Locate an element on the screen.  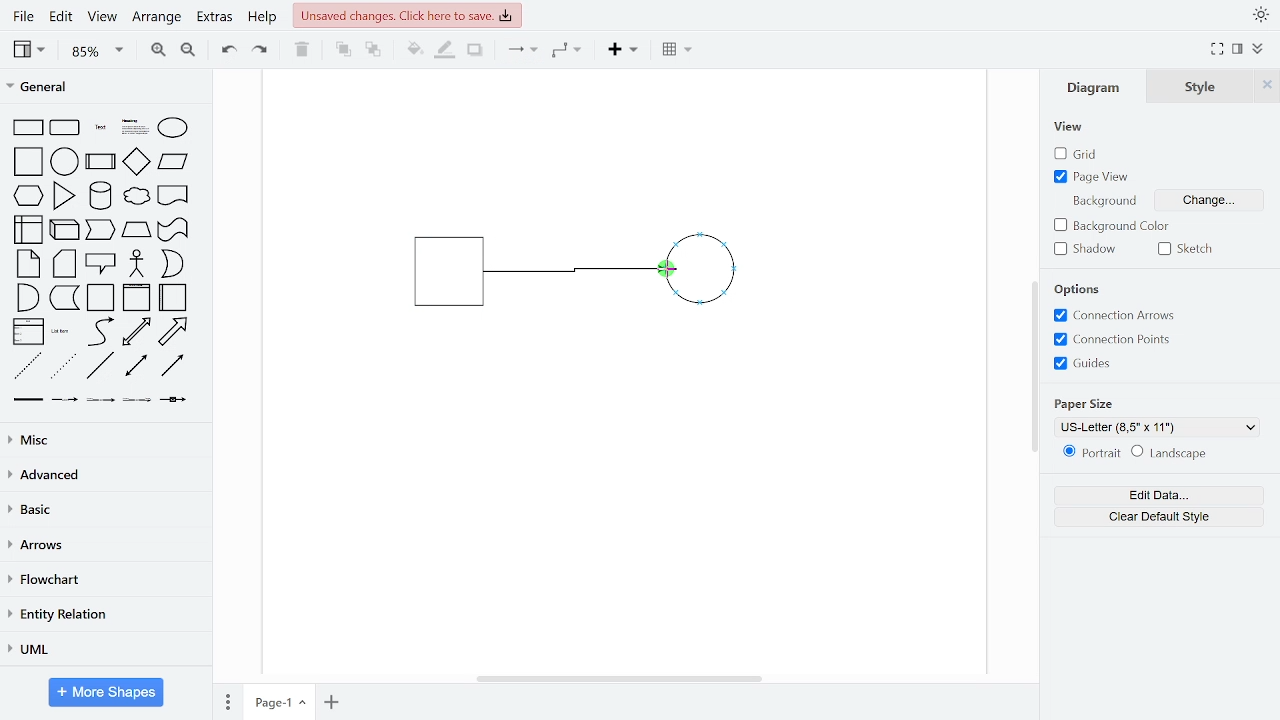
text is located at coordinates (102, 129).